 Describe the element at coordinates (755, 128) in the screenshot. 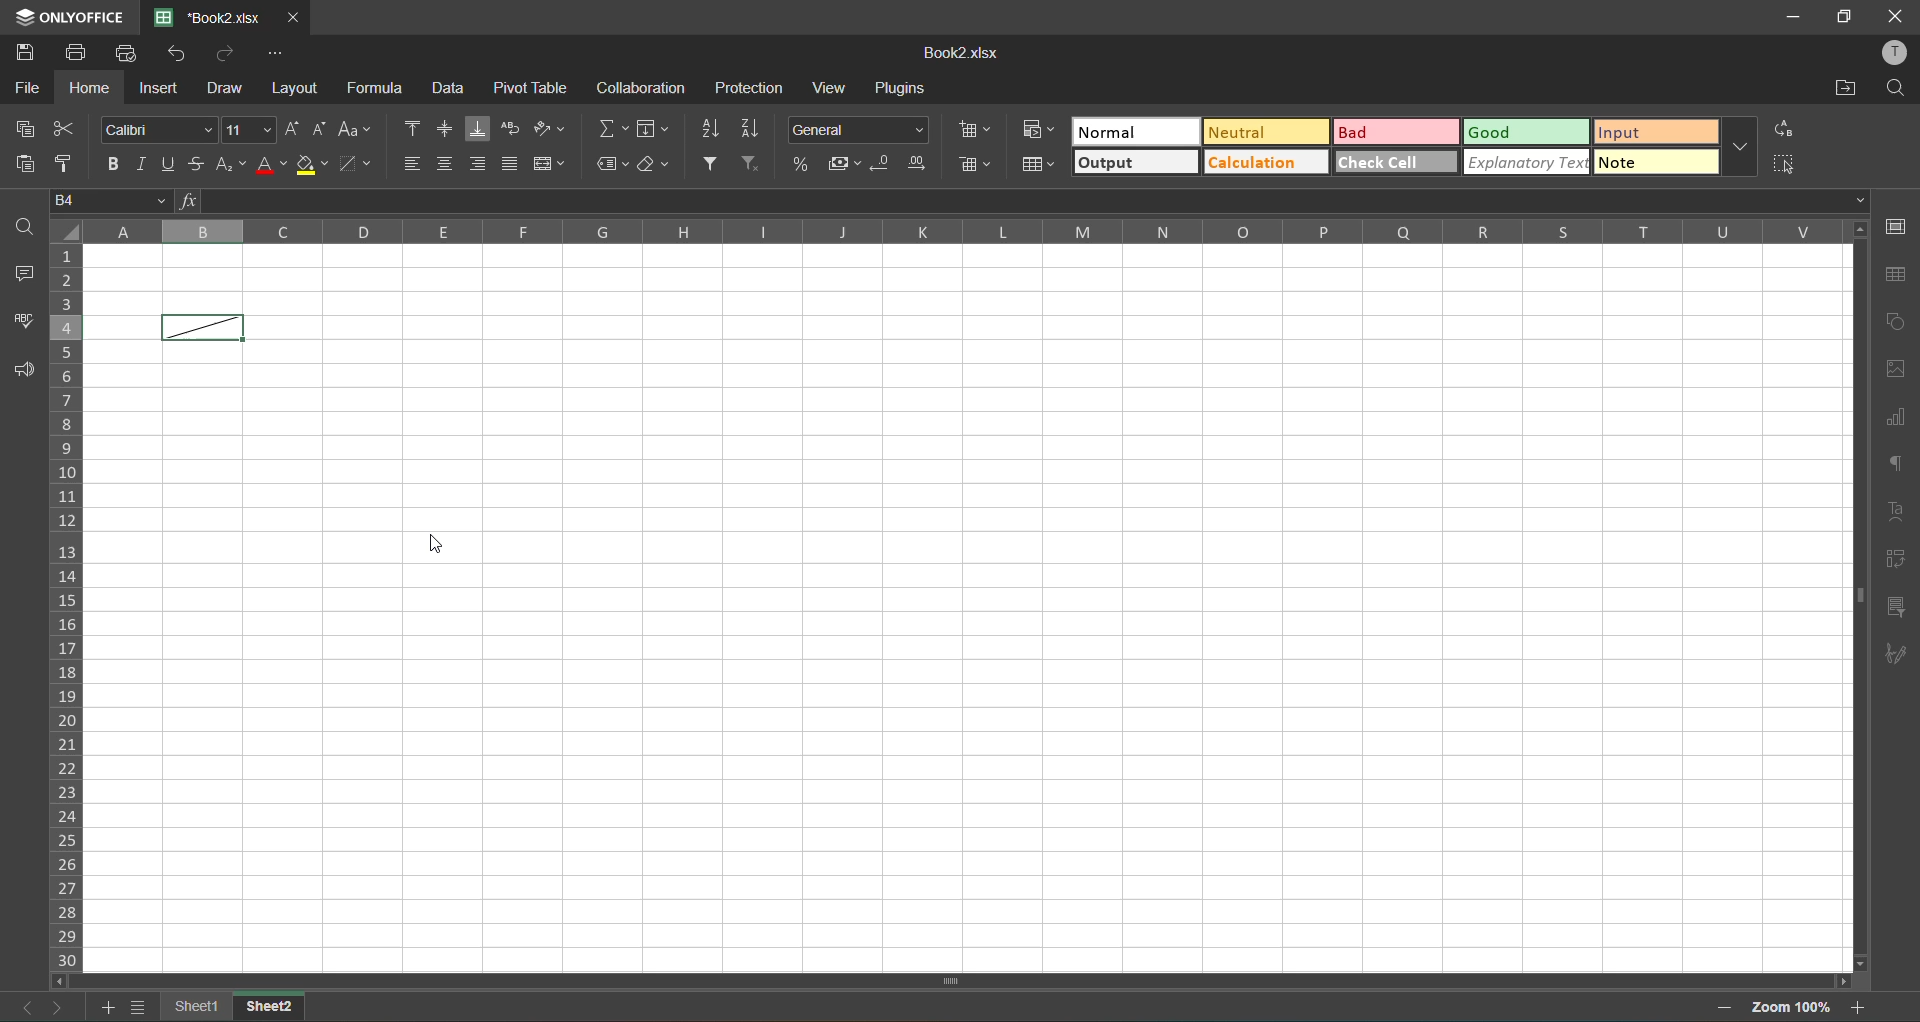

I see `sort descending` at that location.